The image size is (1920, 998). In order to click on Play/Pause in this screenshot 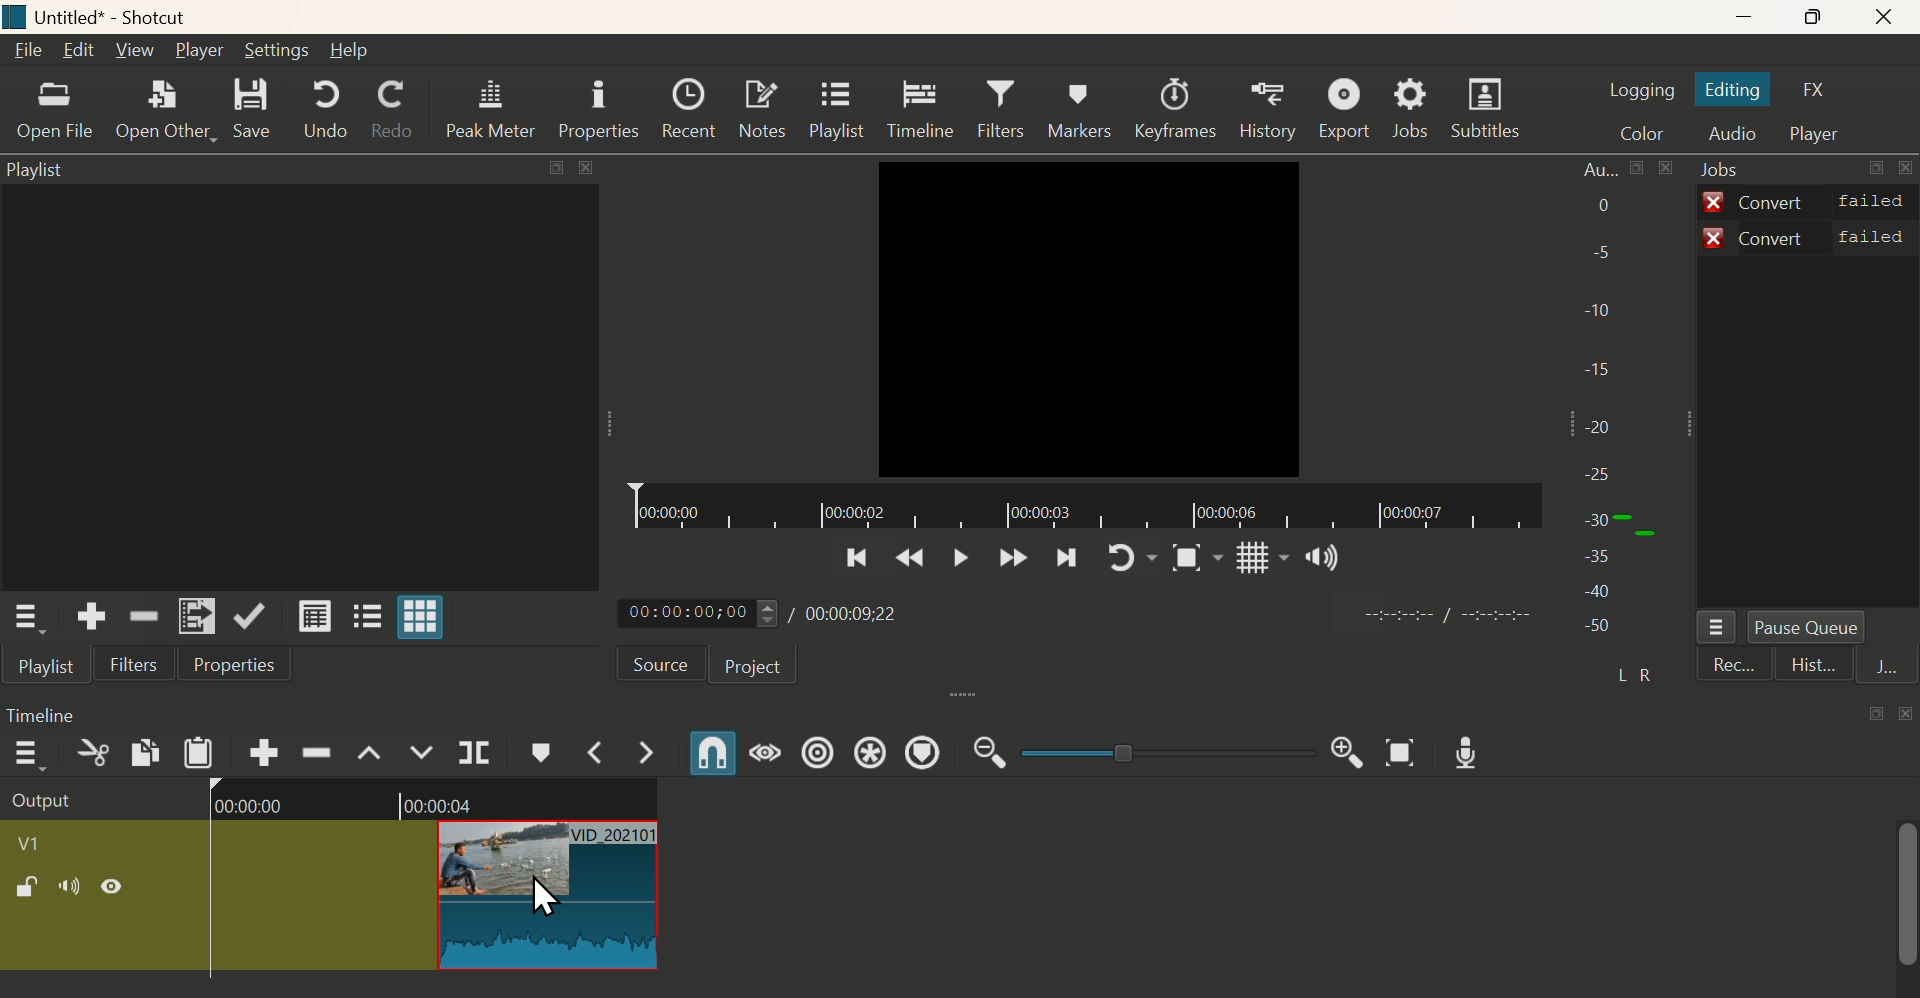, I will do `click(955, 564)`.